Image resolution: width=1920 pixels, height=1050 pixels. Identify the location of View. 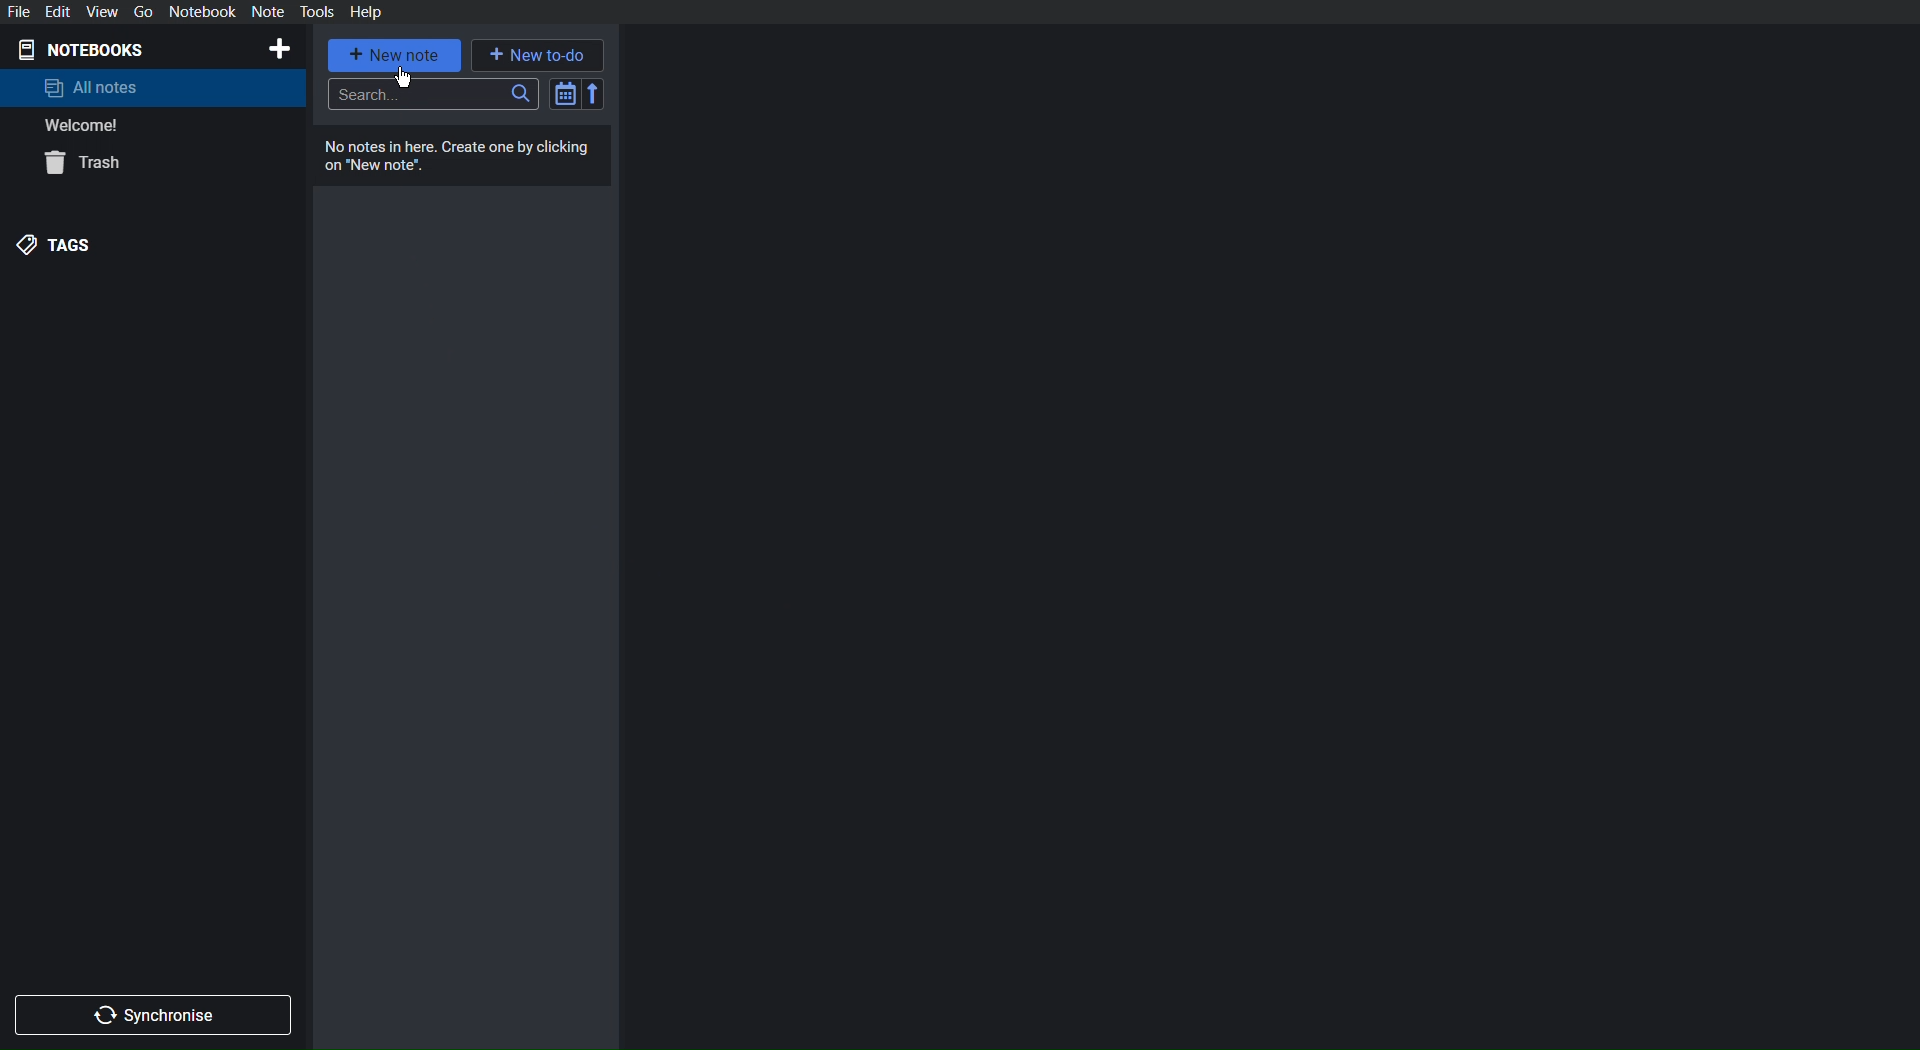
(101, 11).